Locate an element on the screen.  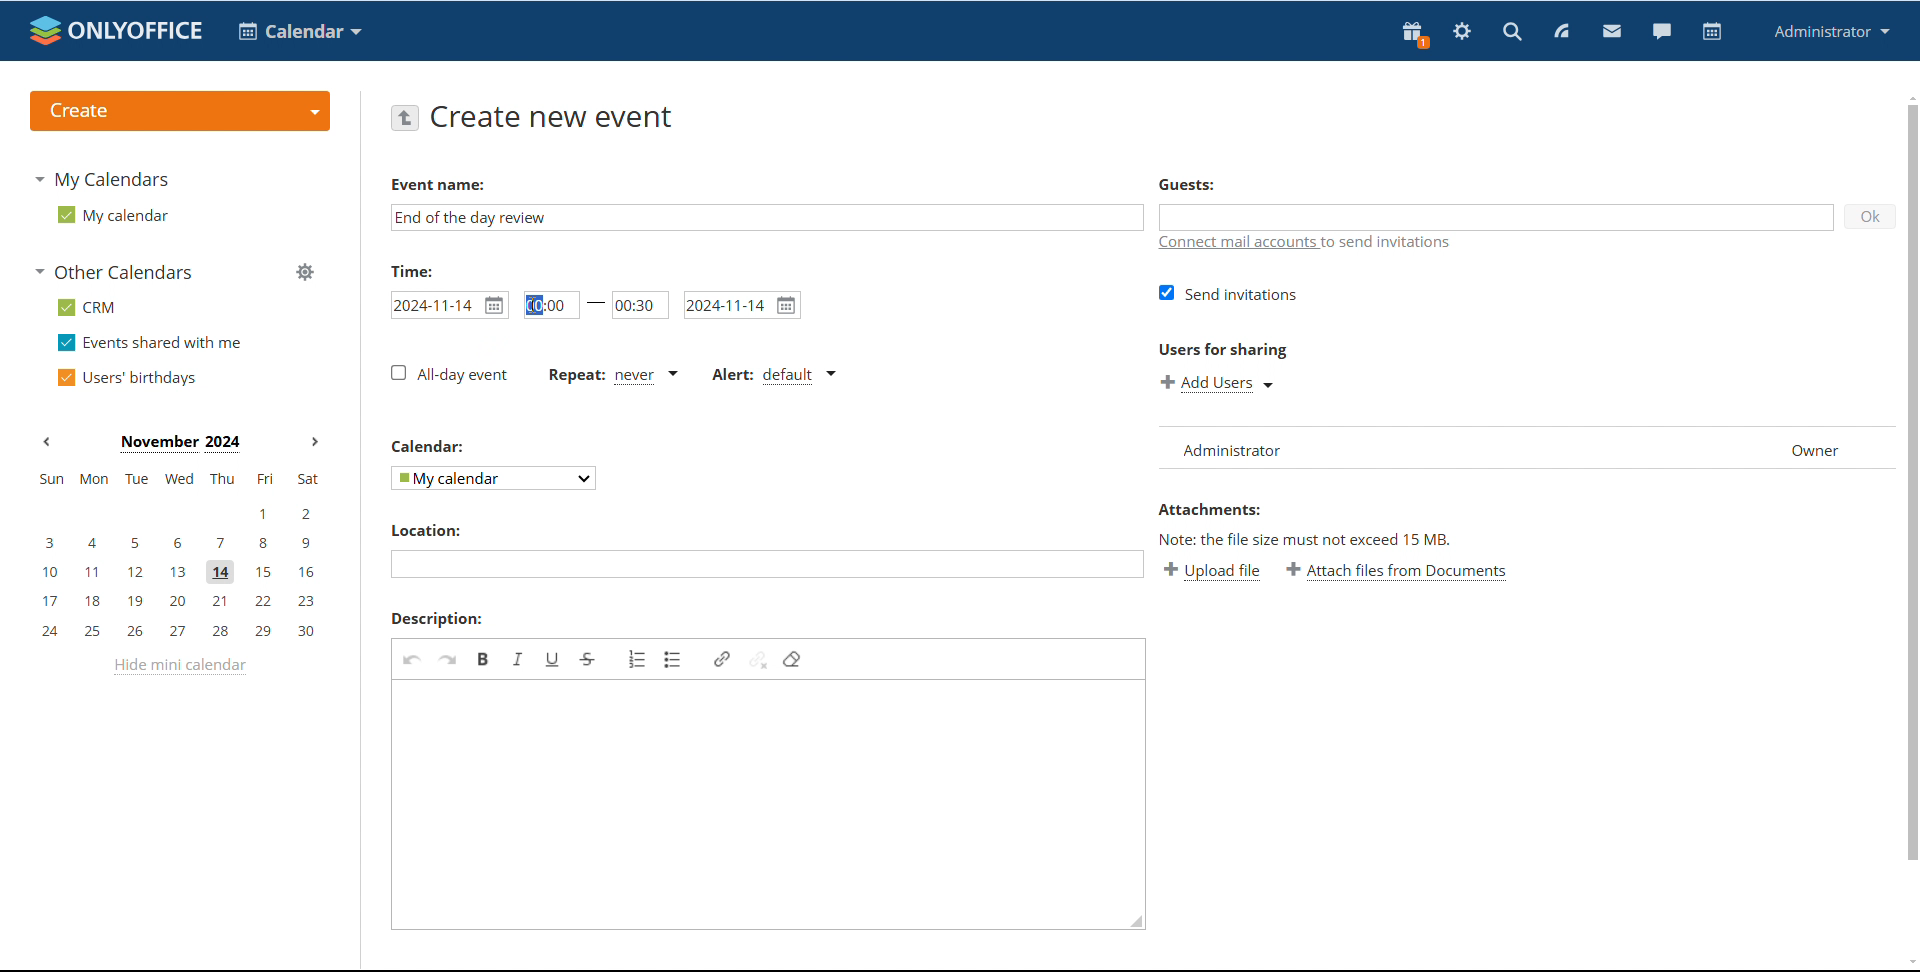
create is located at coordinates (180, 112).